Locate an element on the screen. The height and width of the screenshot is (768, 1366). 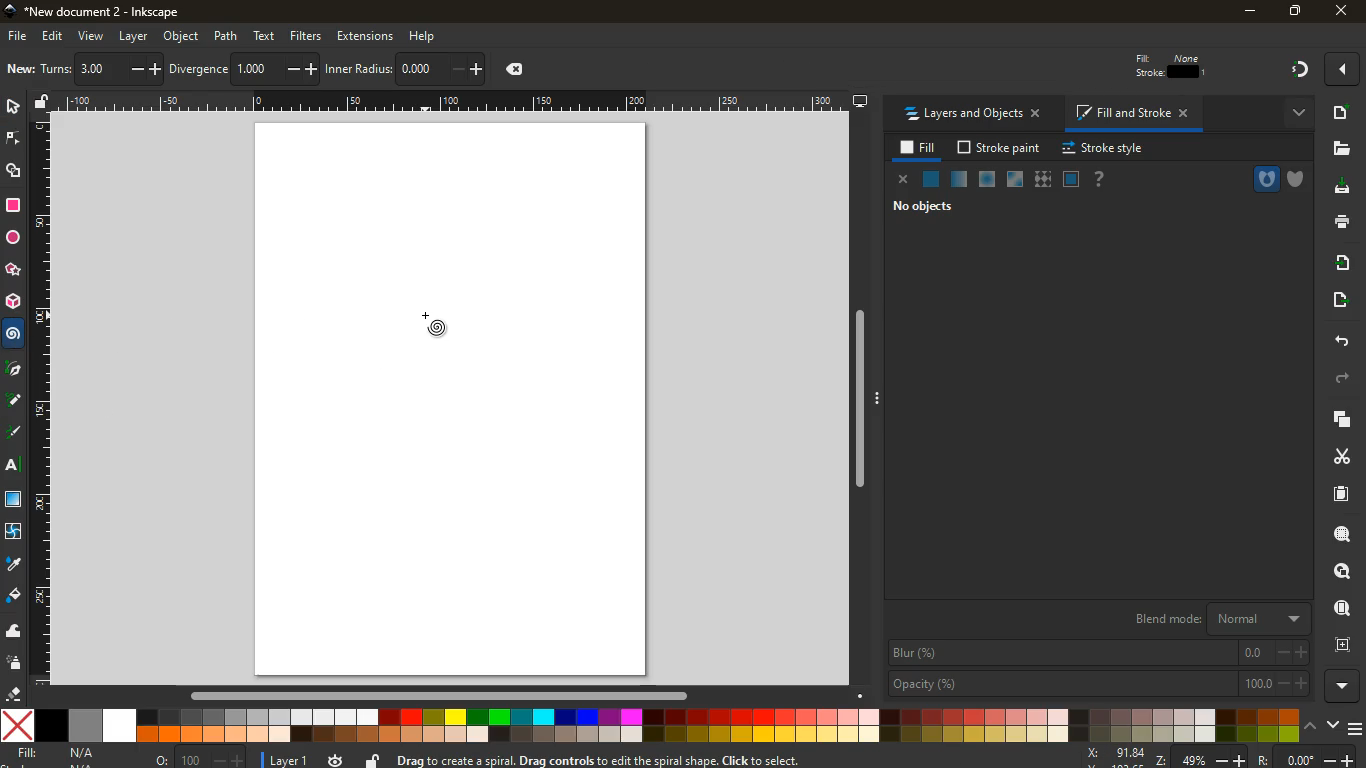
square is located at coordinates (15, 207).